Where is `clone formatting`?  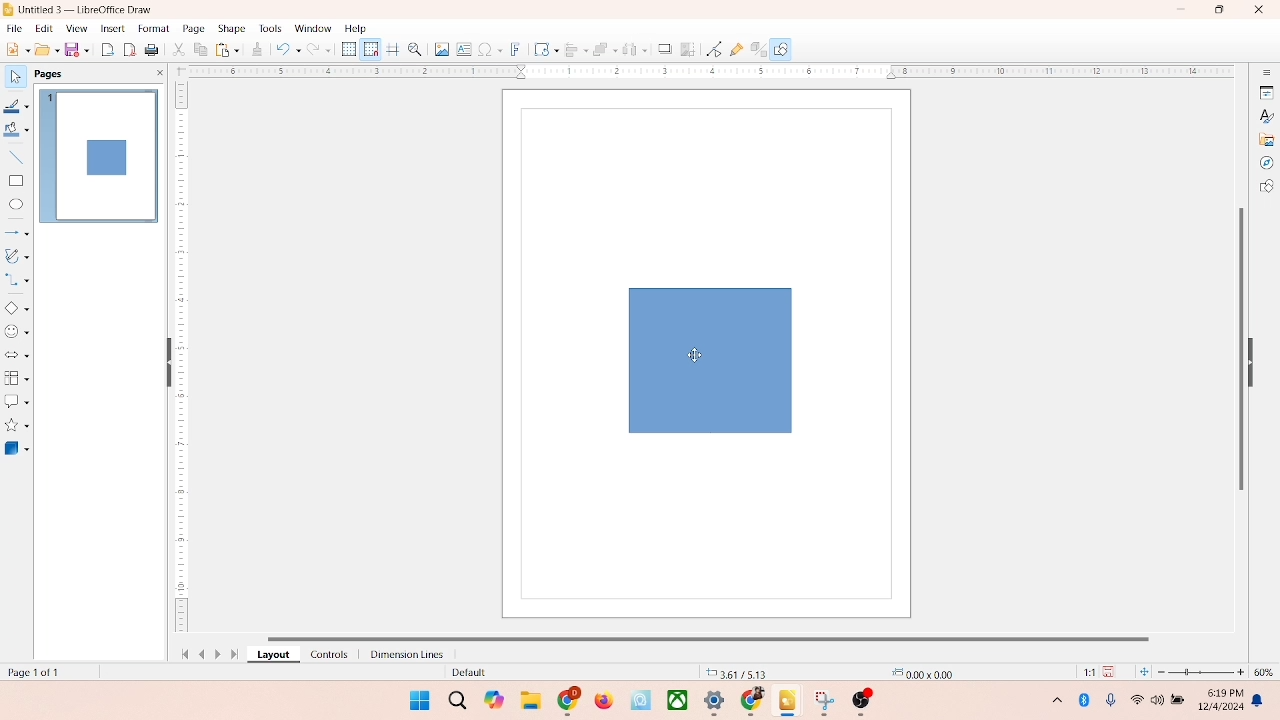 clone formatting is located at coordinates (256, 49).